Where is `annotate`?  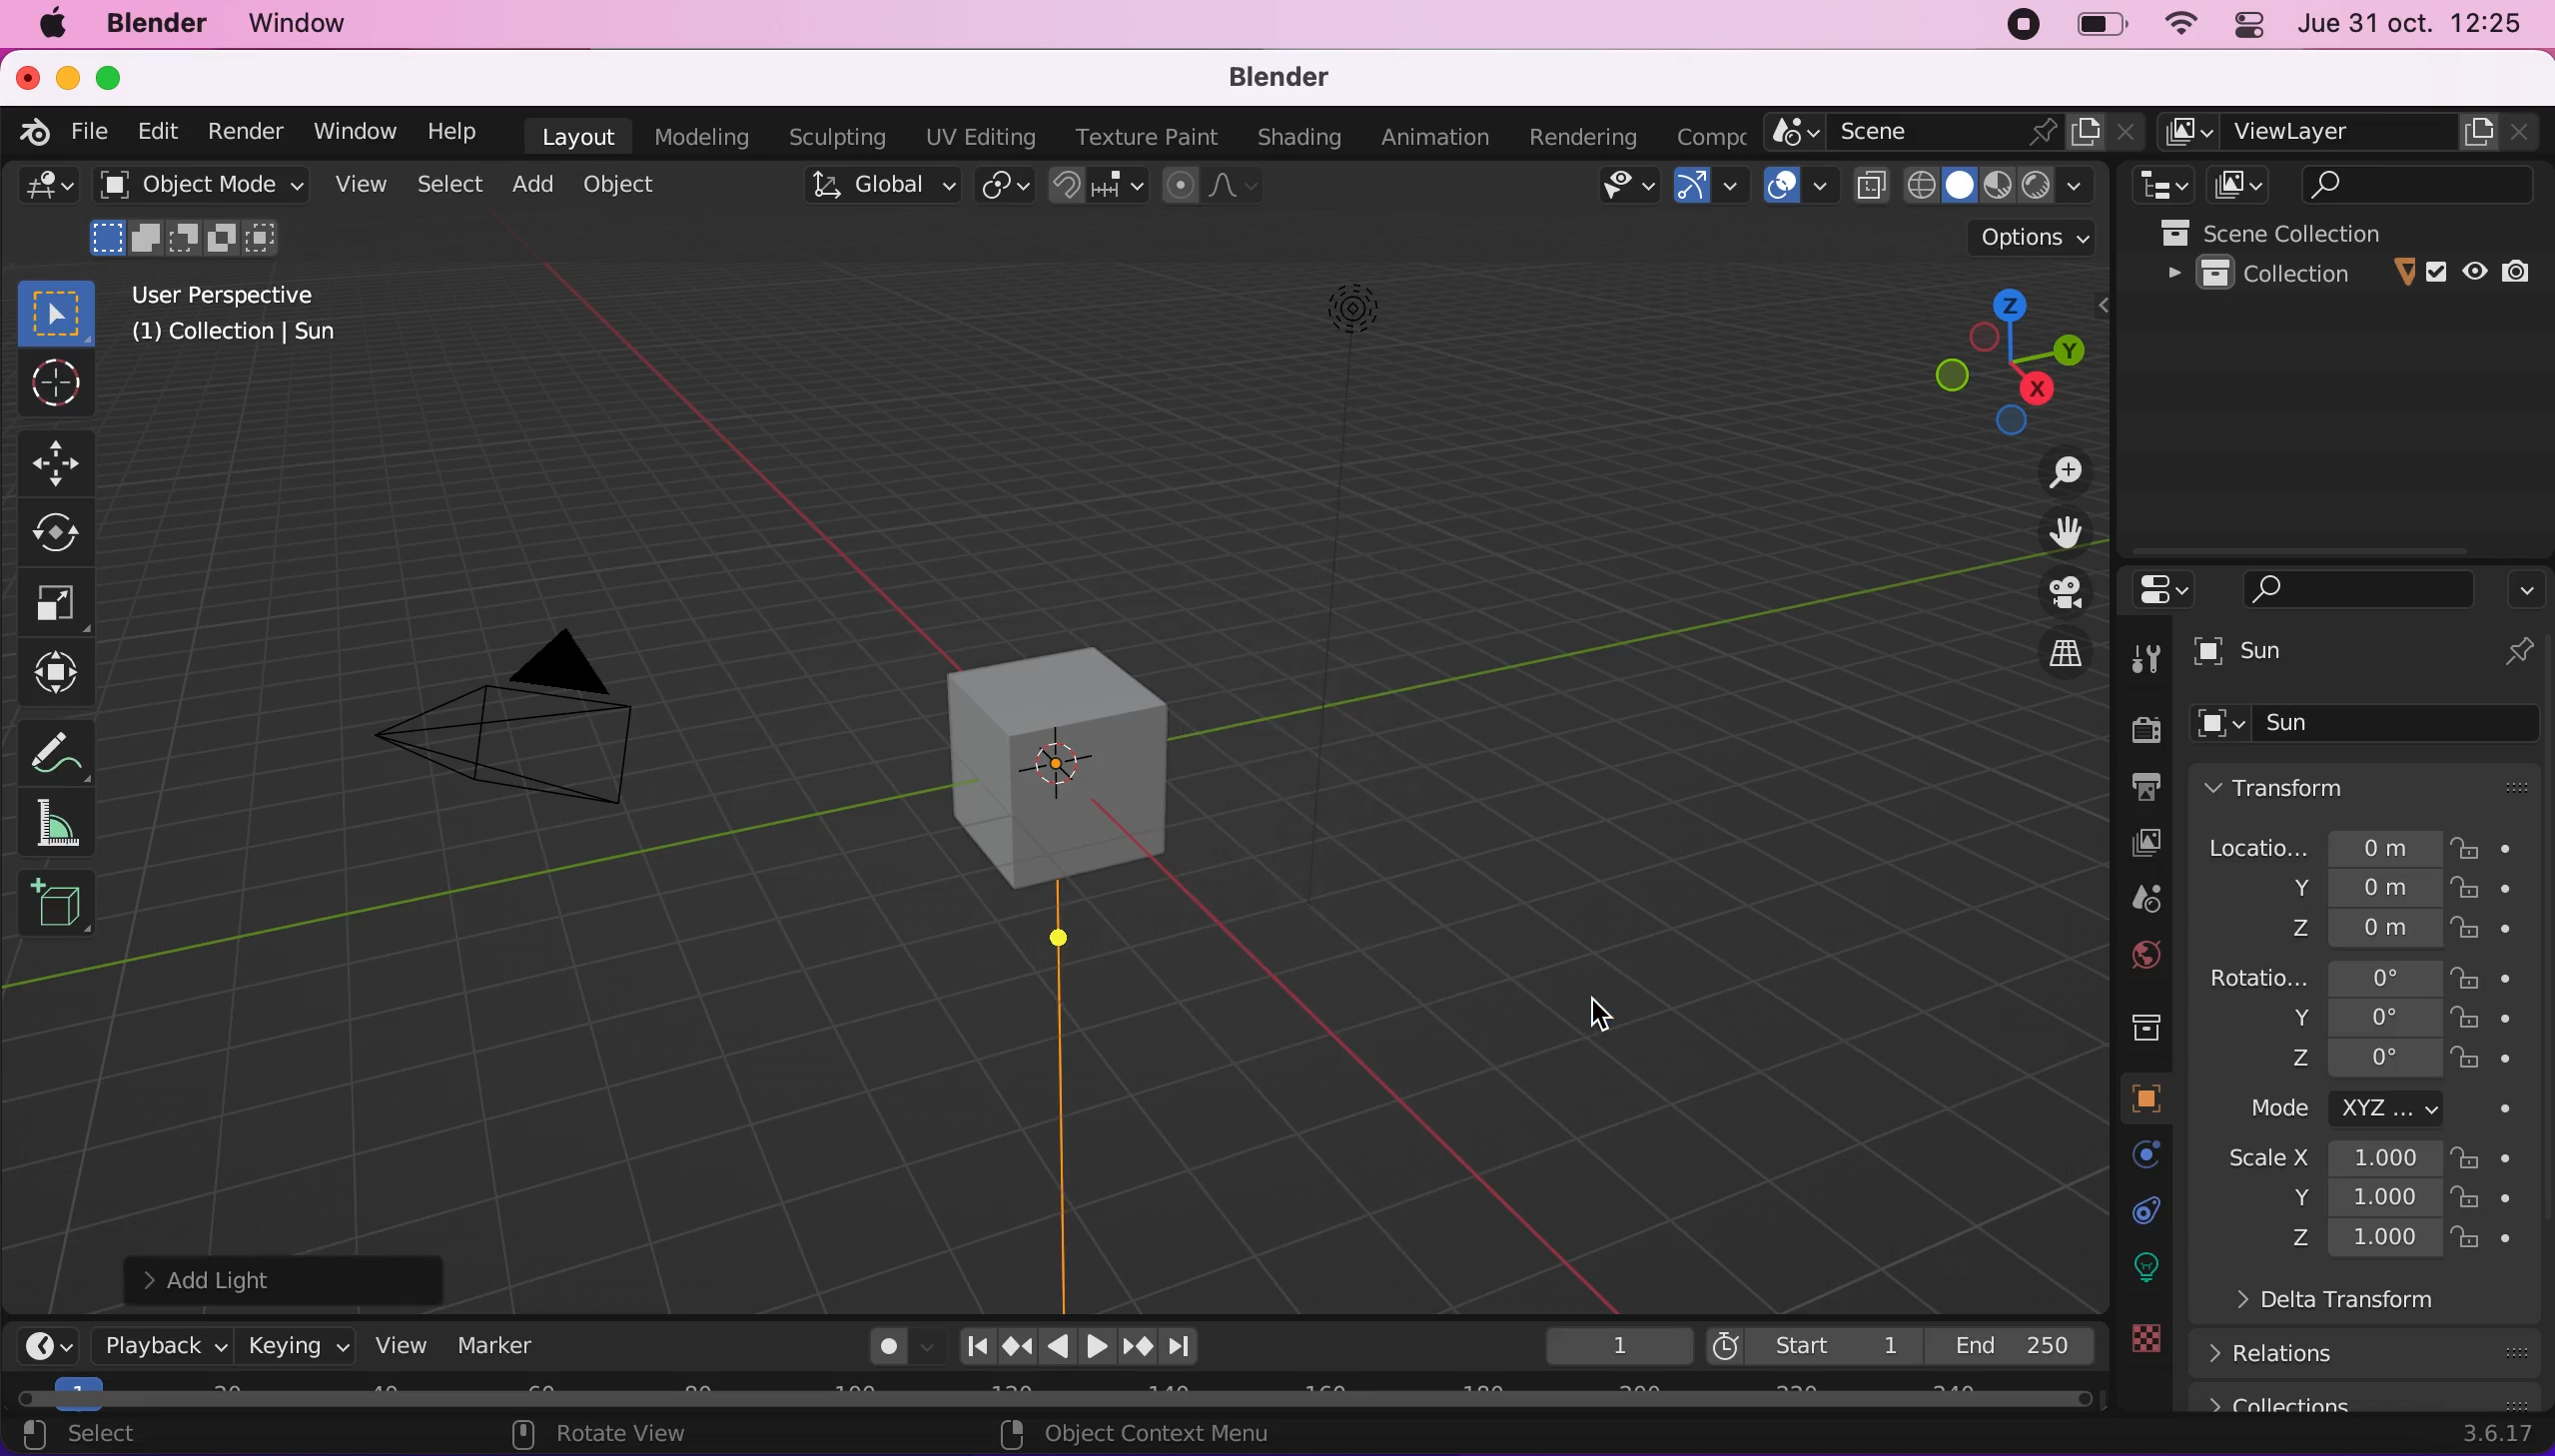 annotate is located at coordinates (70, 824).